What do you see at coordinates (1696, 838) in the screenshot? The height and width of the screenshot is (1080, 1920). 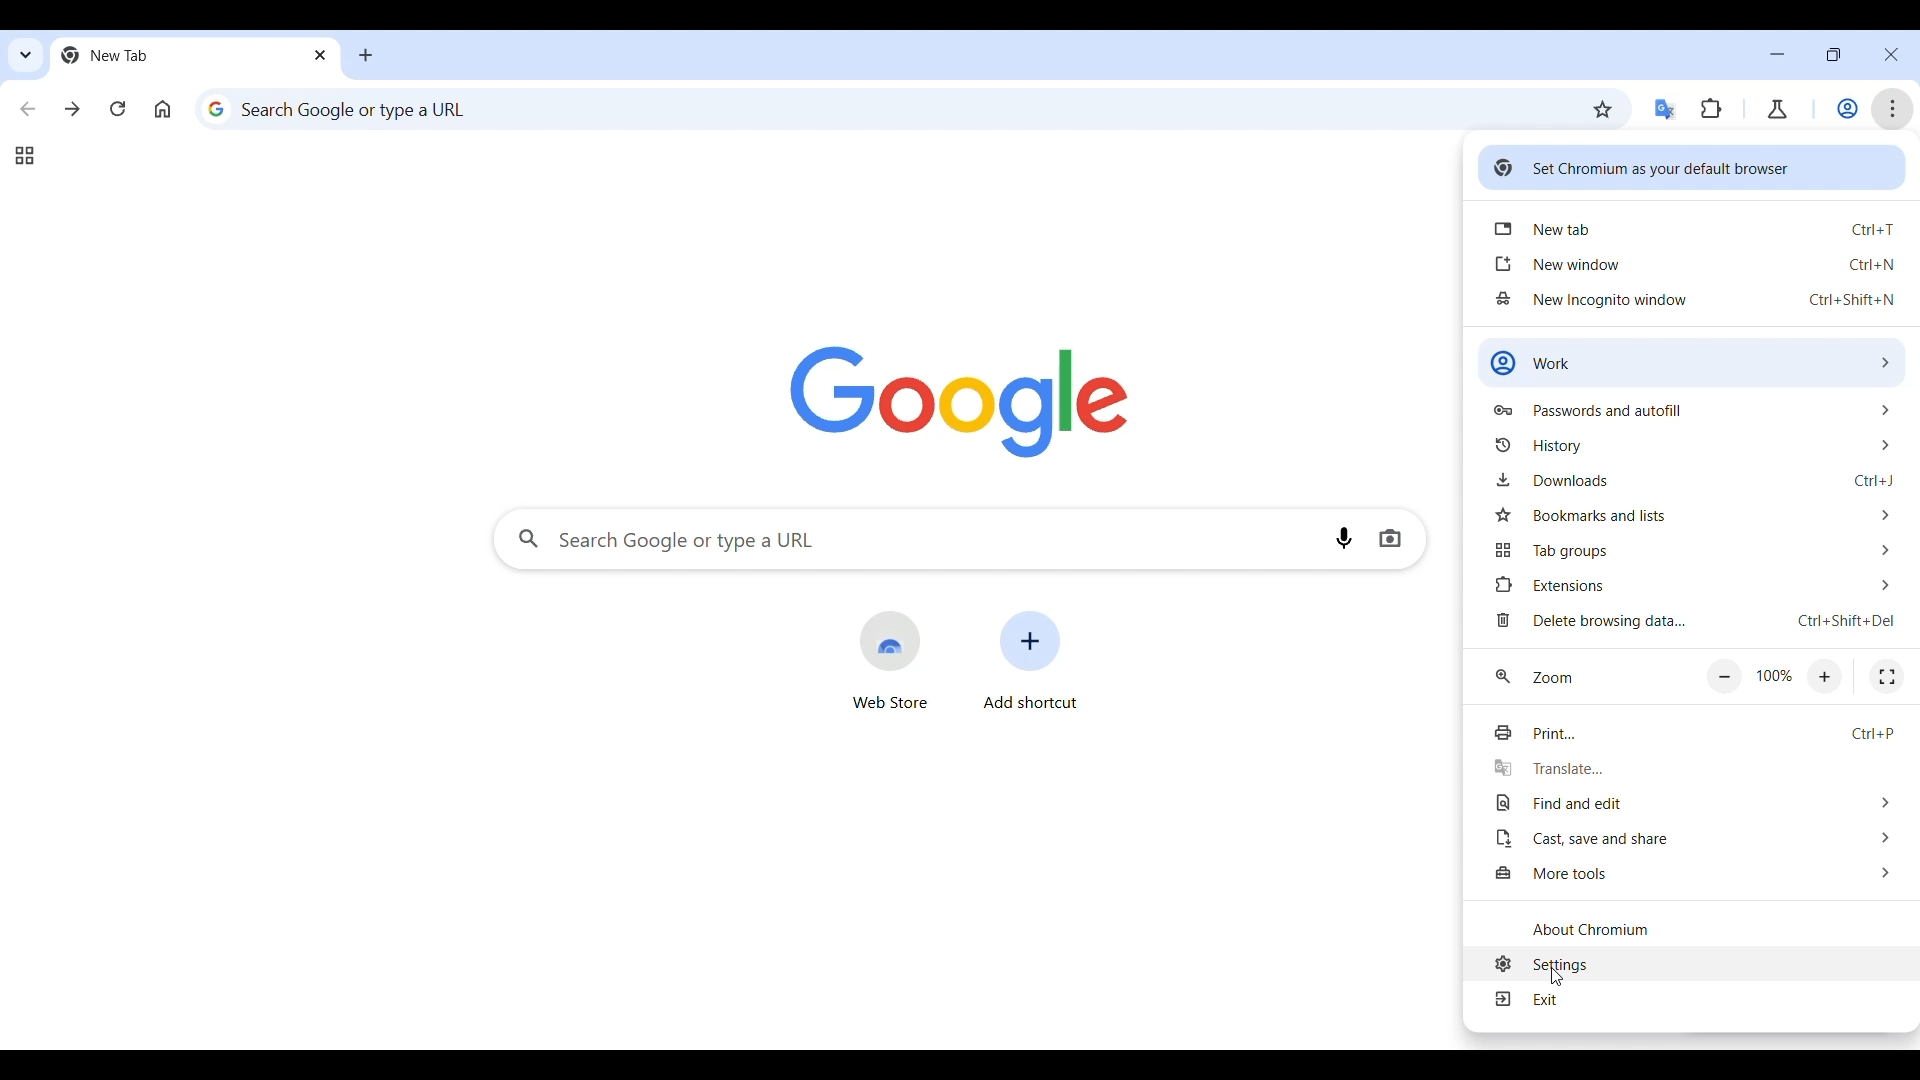 I see `Cast, save and share options` at bounding box center [1696, 838].